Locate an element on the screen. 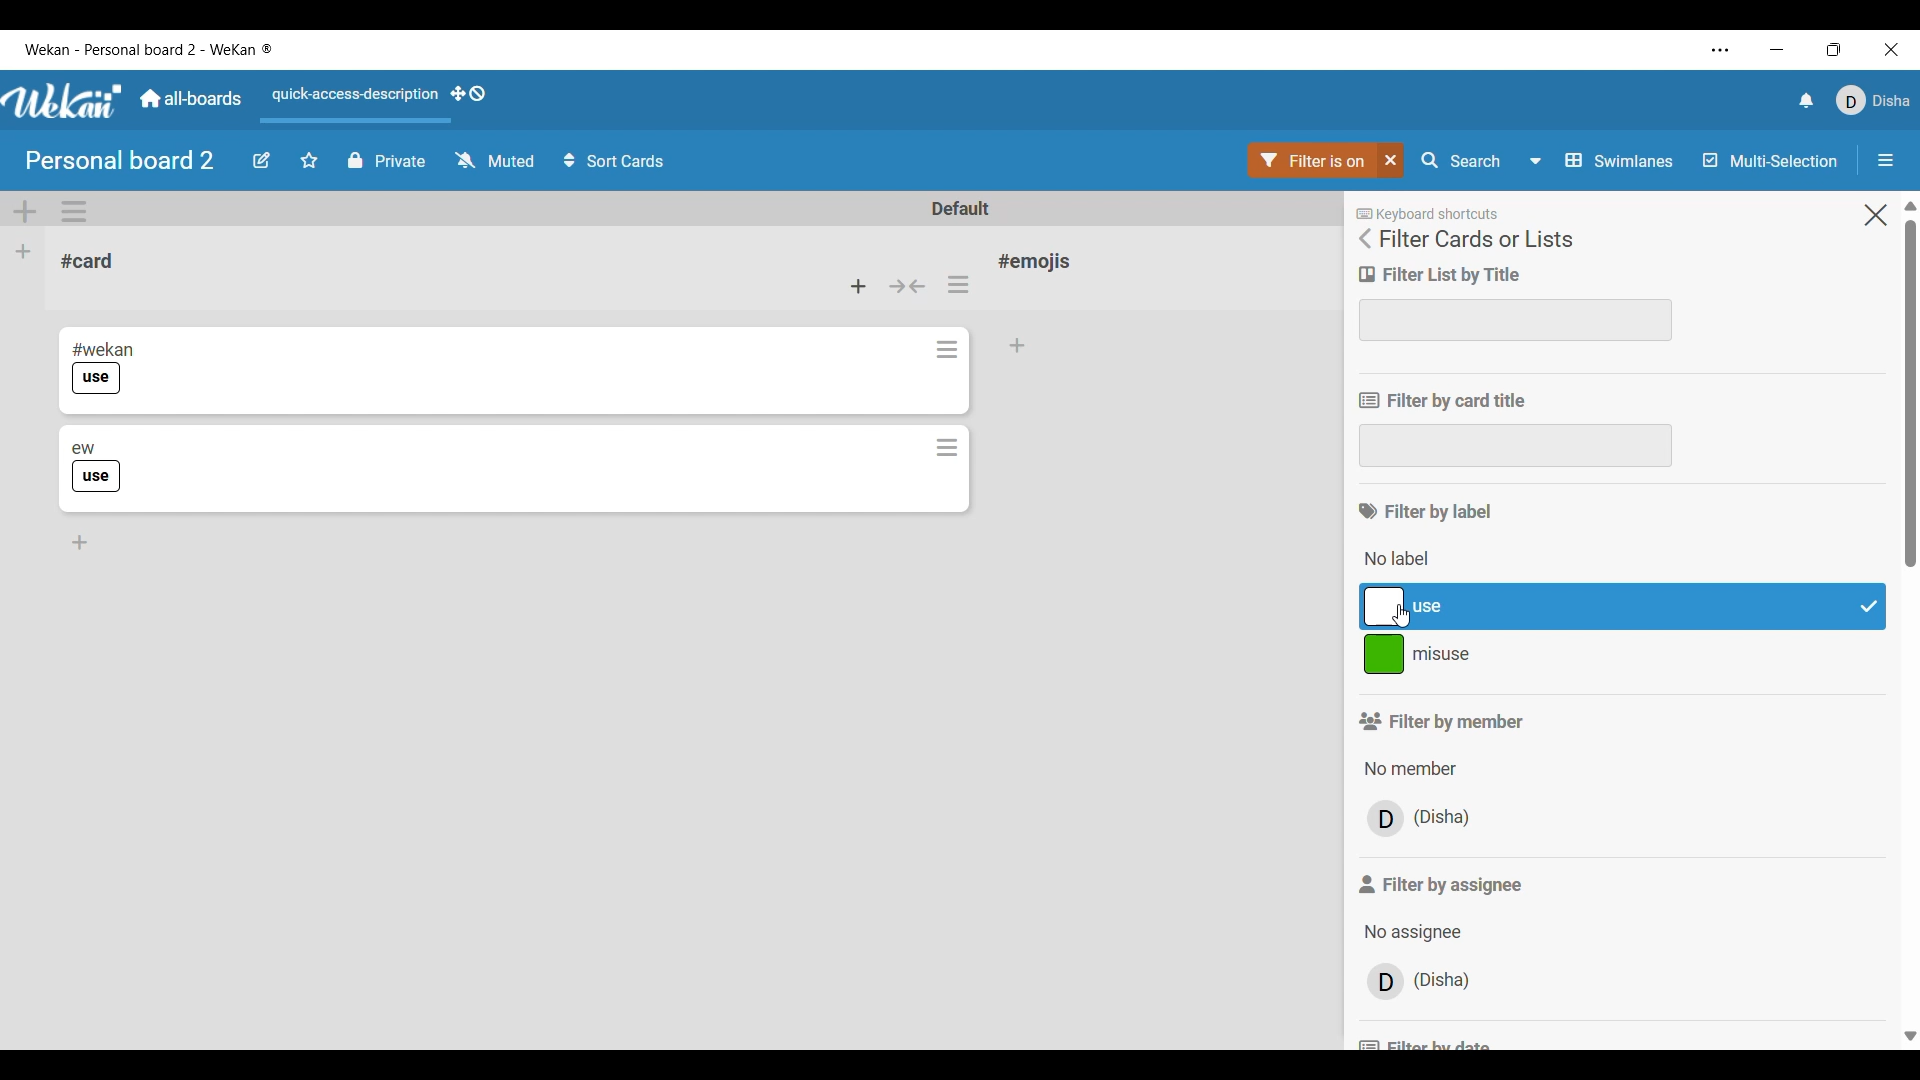  Current account is located at coordinates (1872, 100).